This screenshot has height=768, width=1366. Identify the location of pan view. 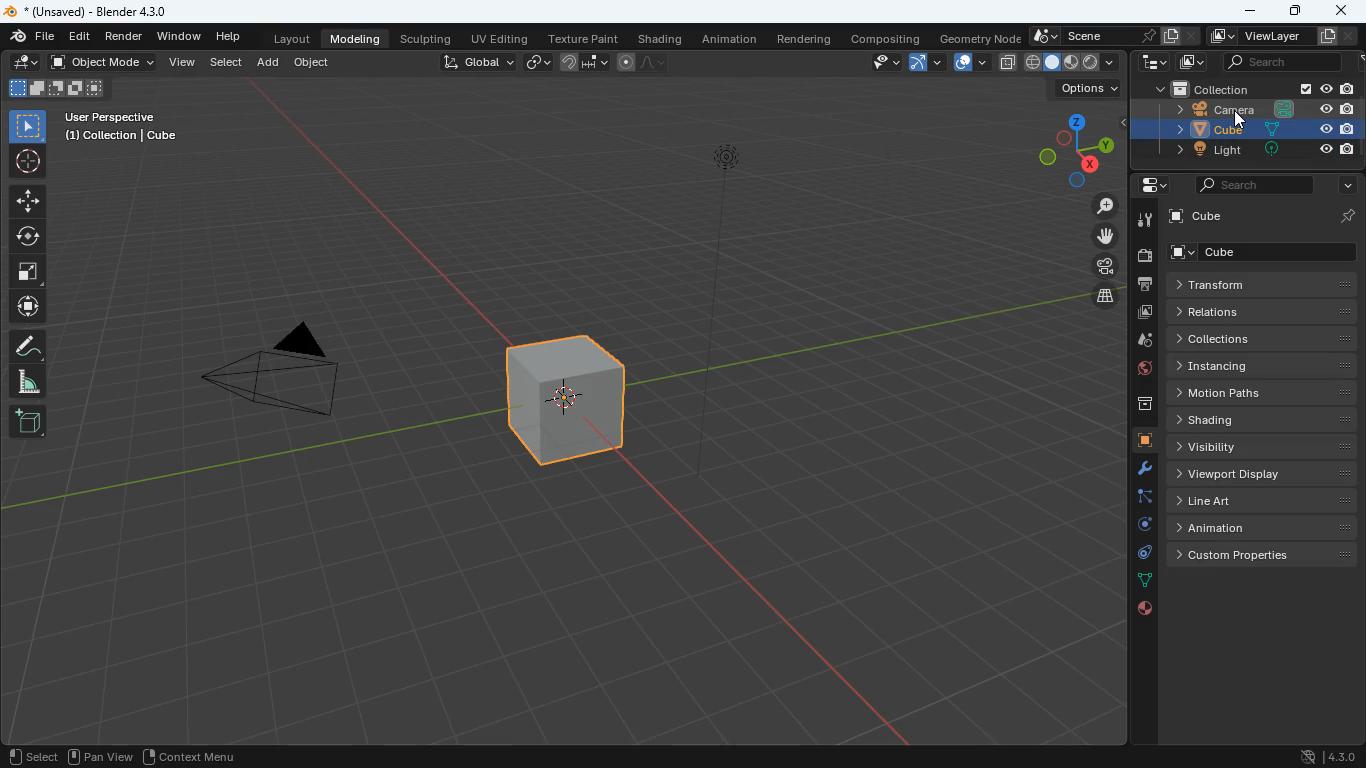
(101, 756).